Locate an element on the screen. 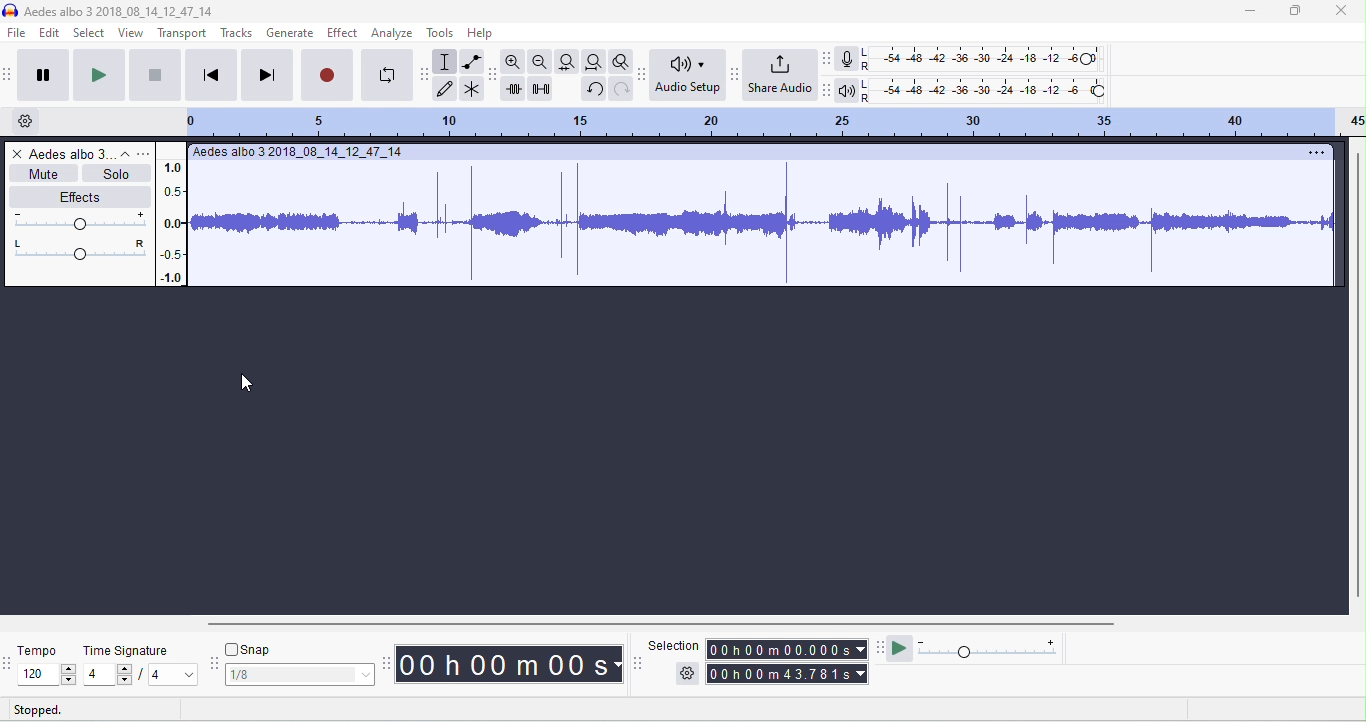  transport is located at coordinates (180, 33).